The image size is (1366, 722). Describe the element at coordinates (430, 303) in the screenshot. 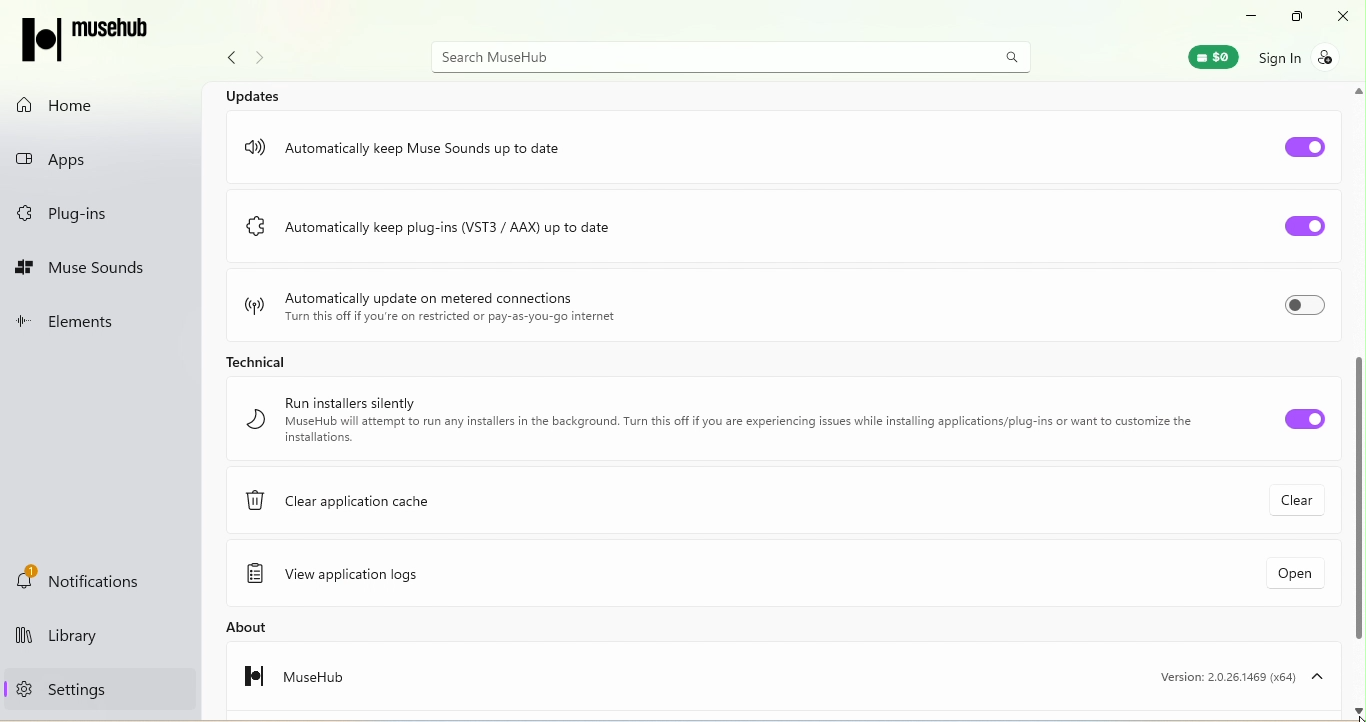

I see `Automatically update on metered connections Turn this off if you're on restricted or pay-as-you-go internet.` at that location.